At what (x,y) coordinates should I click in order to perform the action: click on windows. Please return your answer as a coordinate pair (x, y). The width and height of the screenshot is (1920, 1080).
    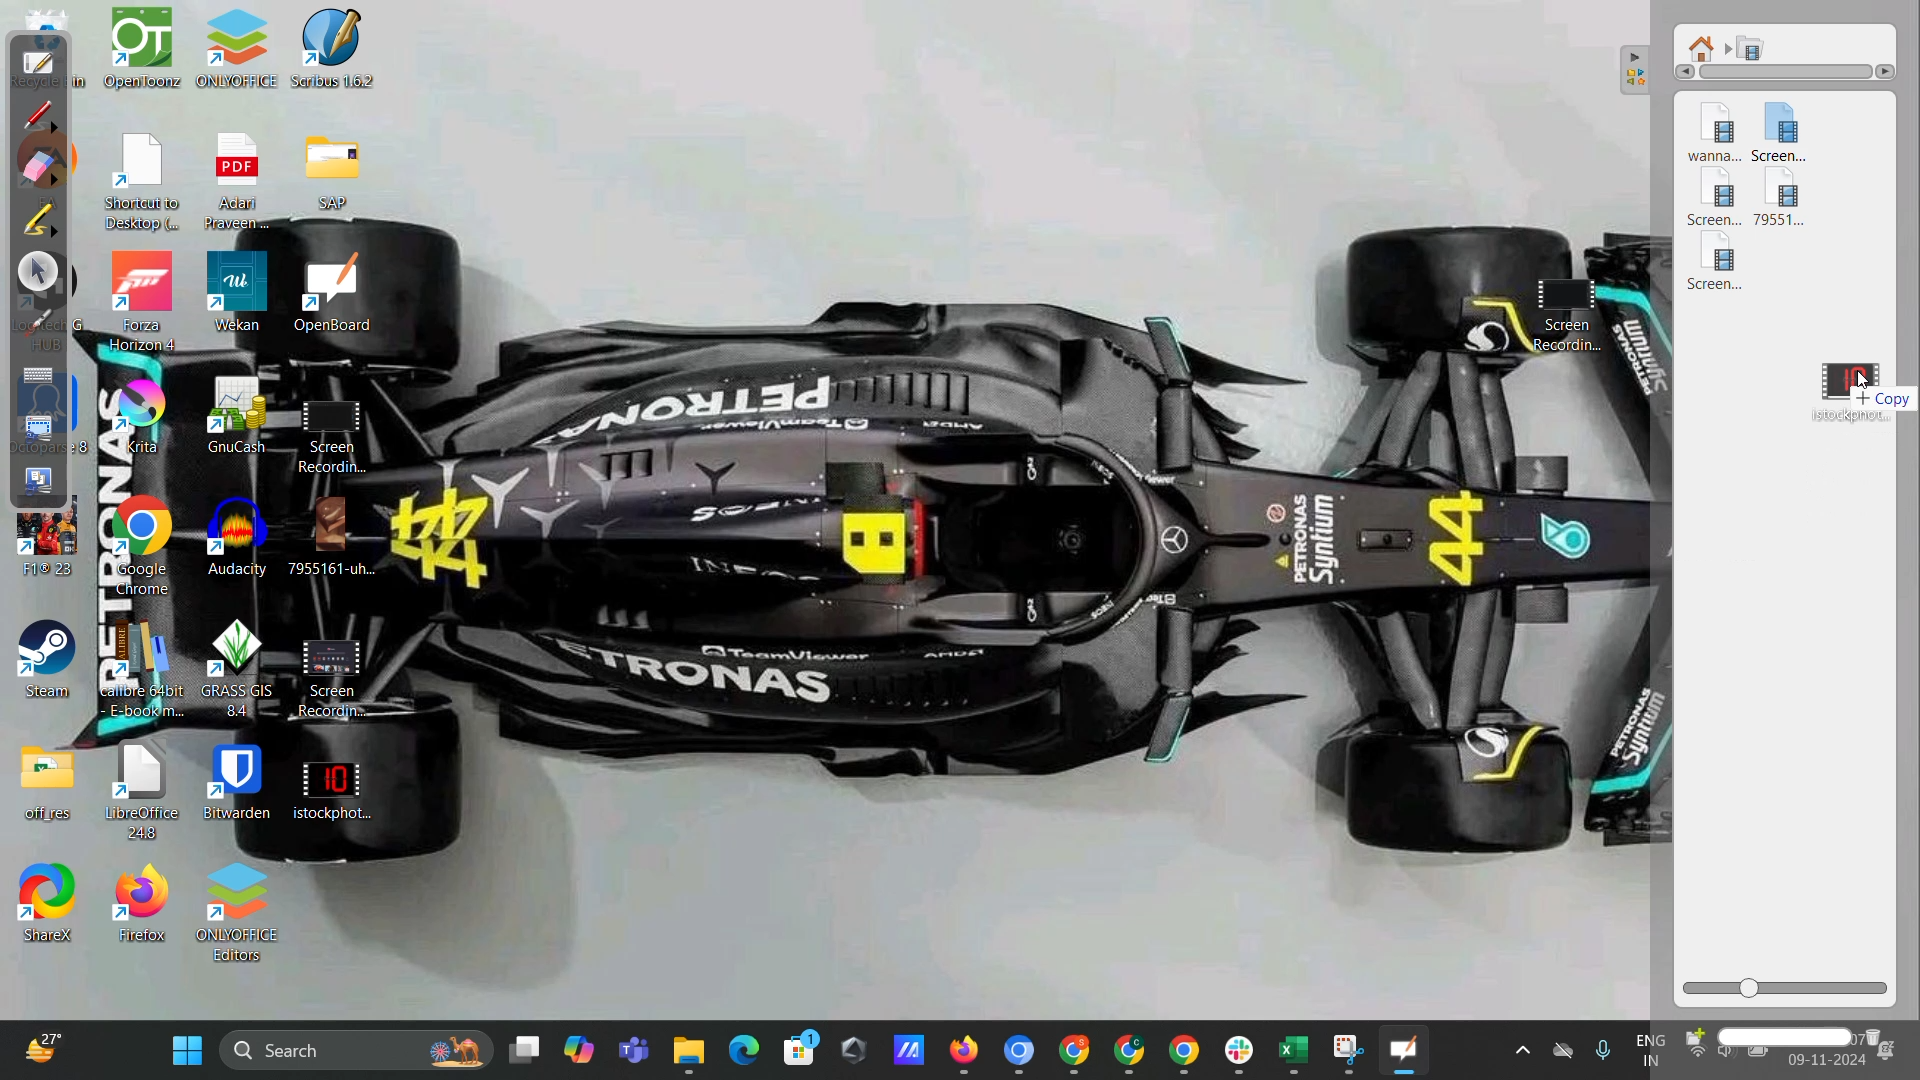
    Looking at the image, I should click on (186, 1052).